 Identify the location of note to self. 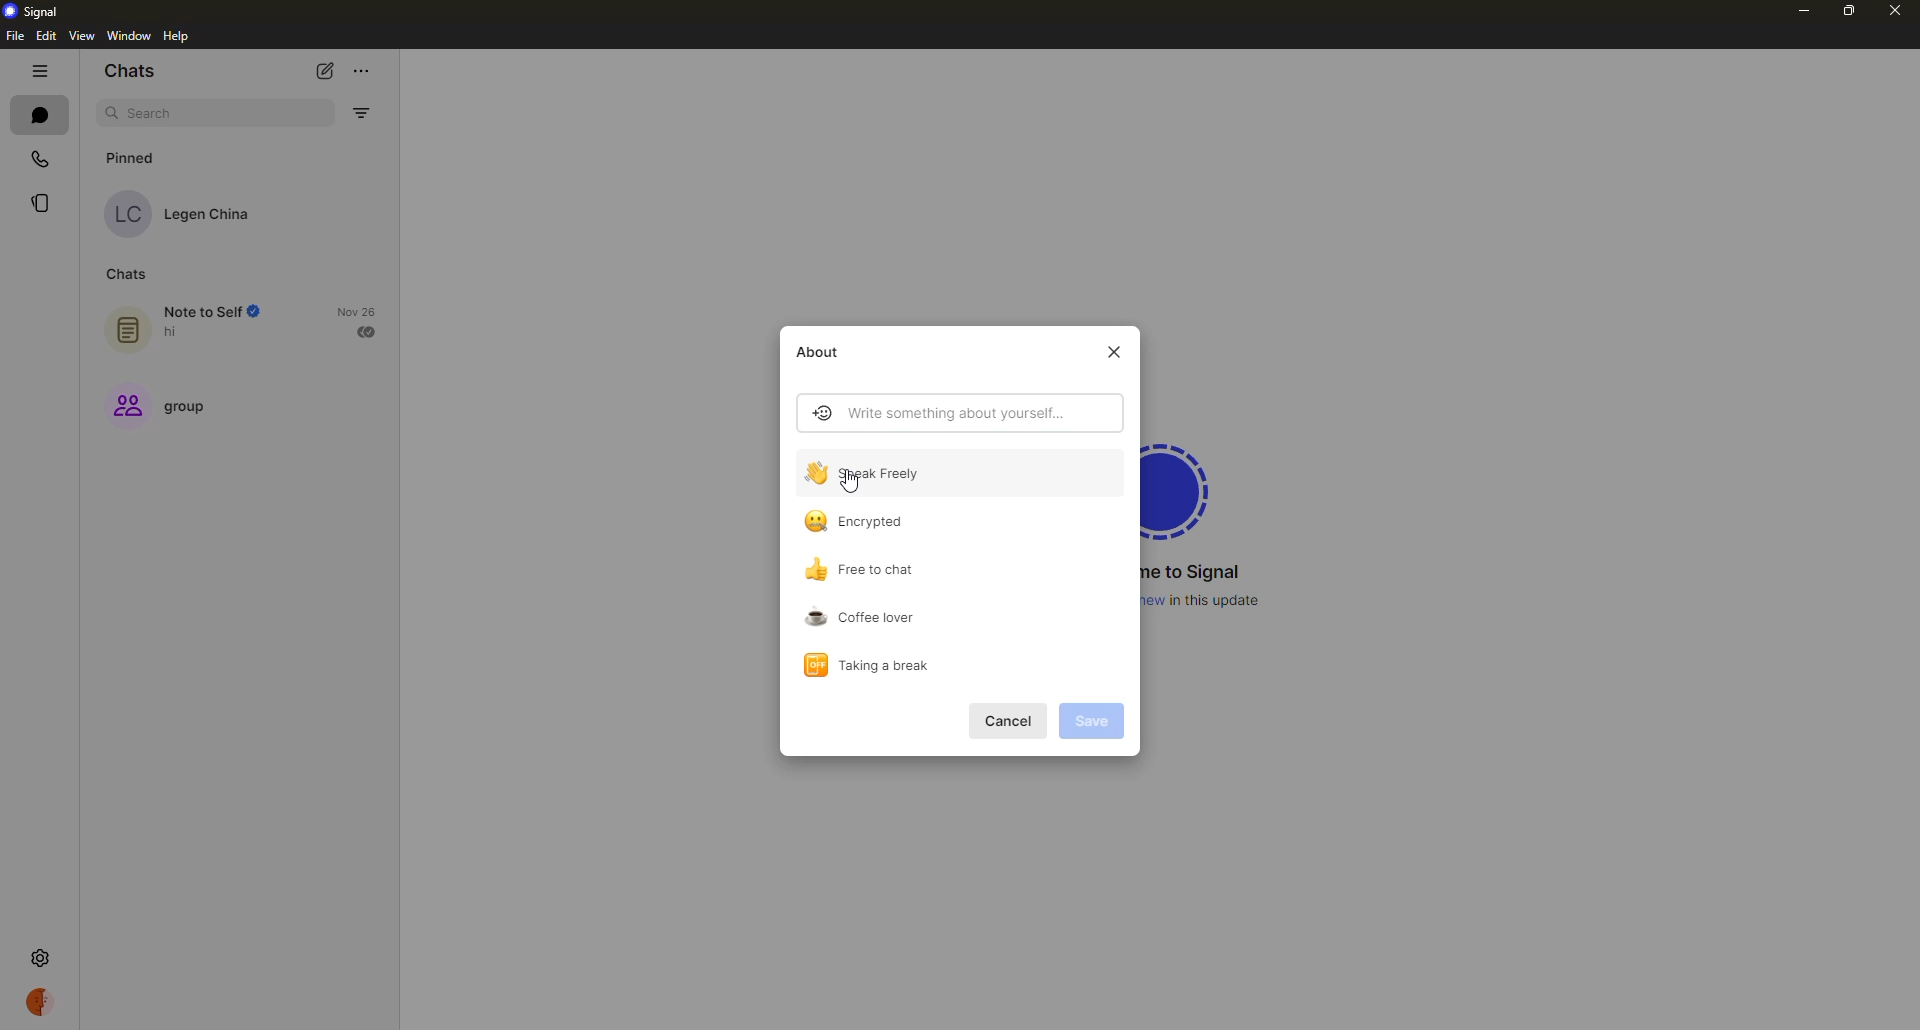
(190, 323).